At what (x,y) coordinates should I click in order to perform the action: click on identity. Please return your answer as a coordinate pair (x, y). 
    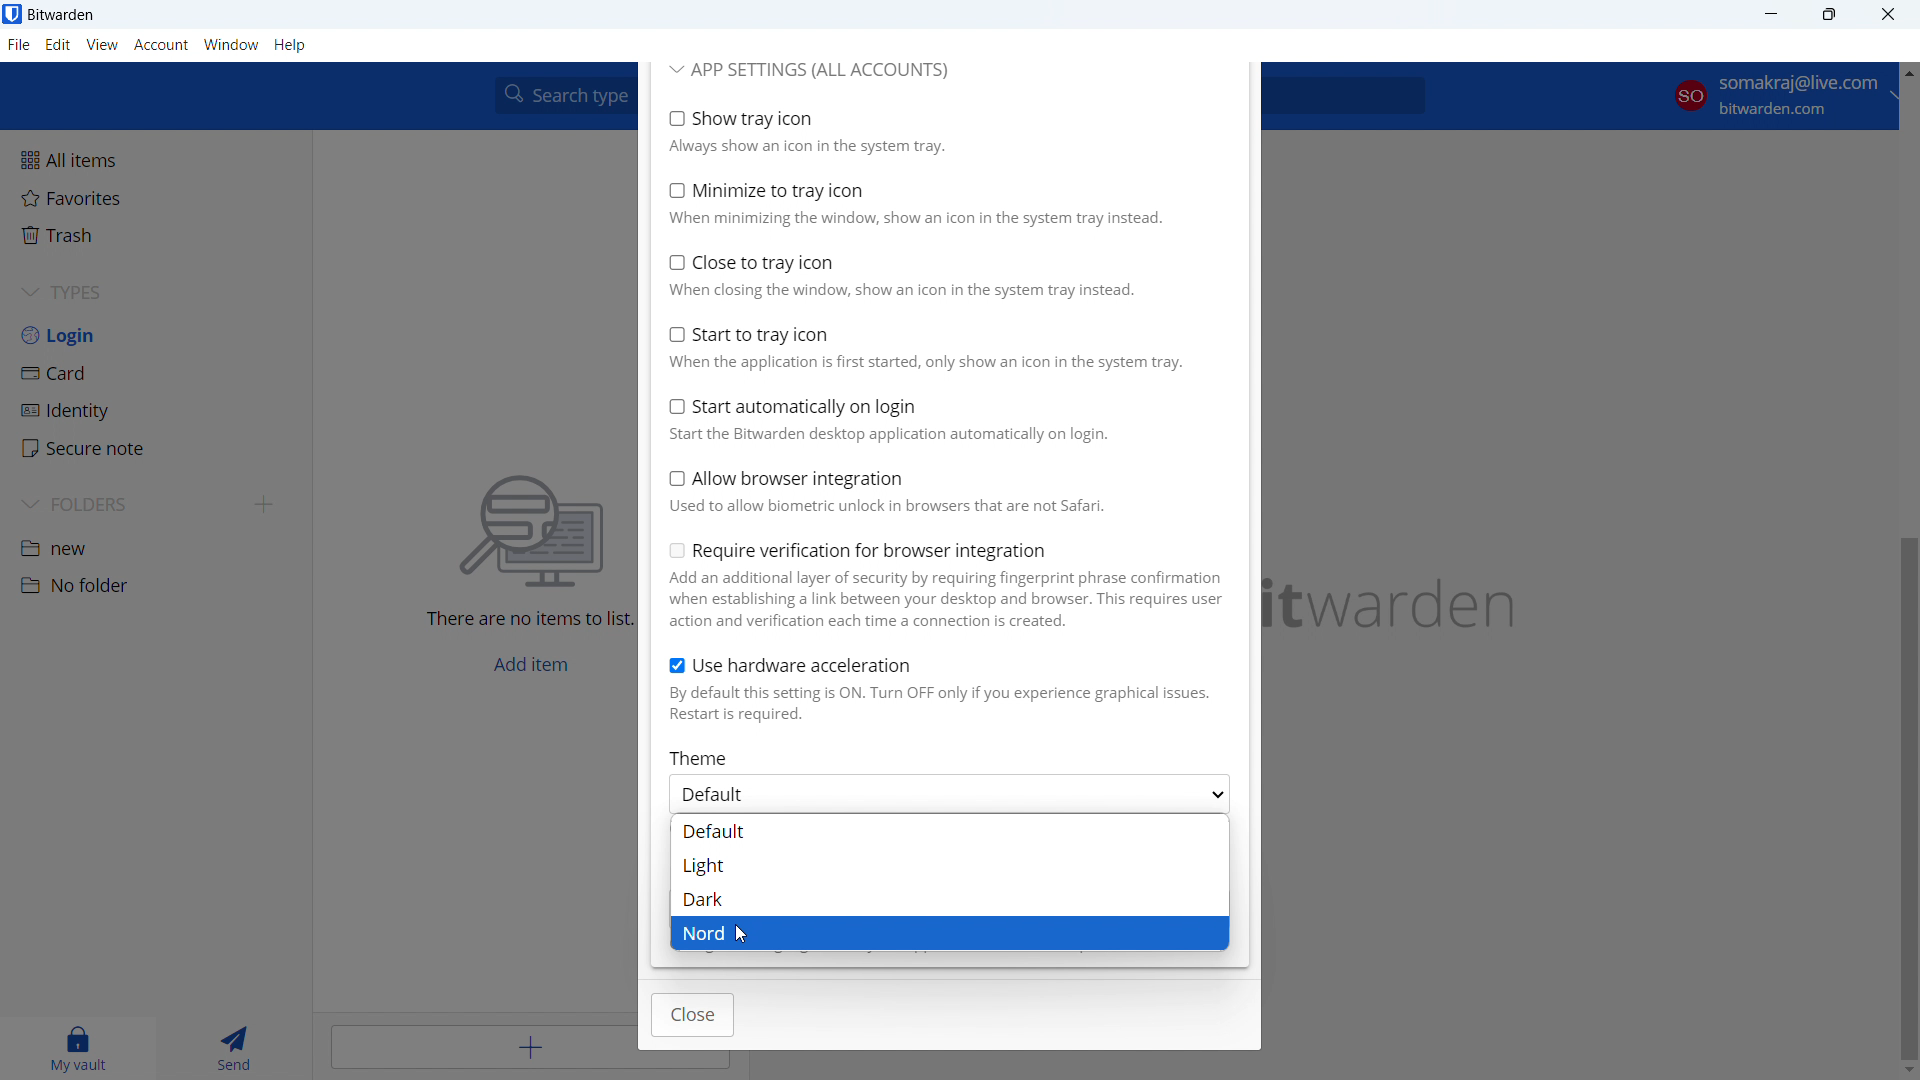
    Looking at the image, I should click on (156, 411).